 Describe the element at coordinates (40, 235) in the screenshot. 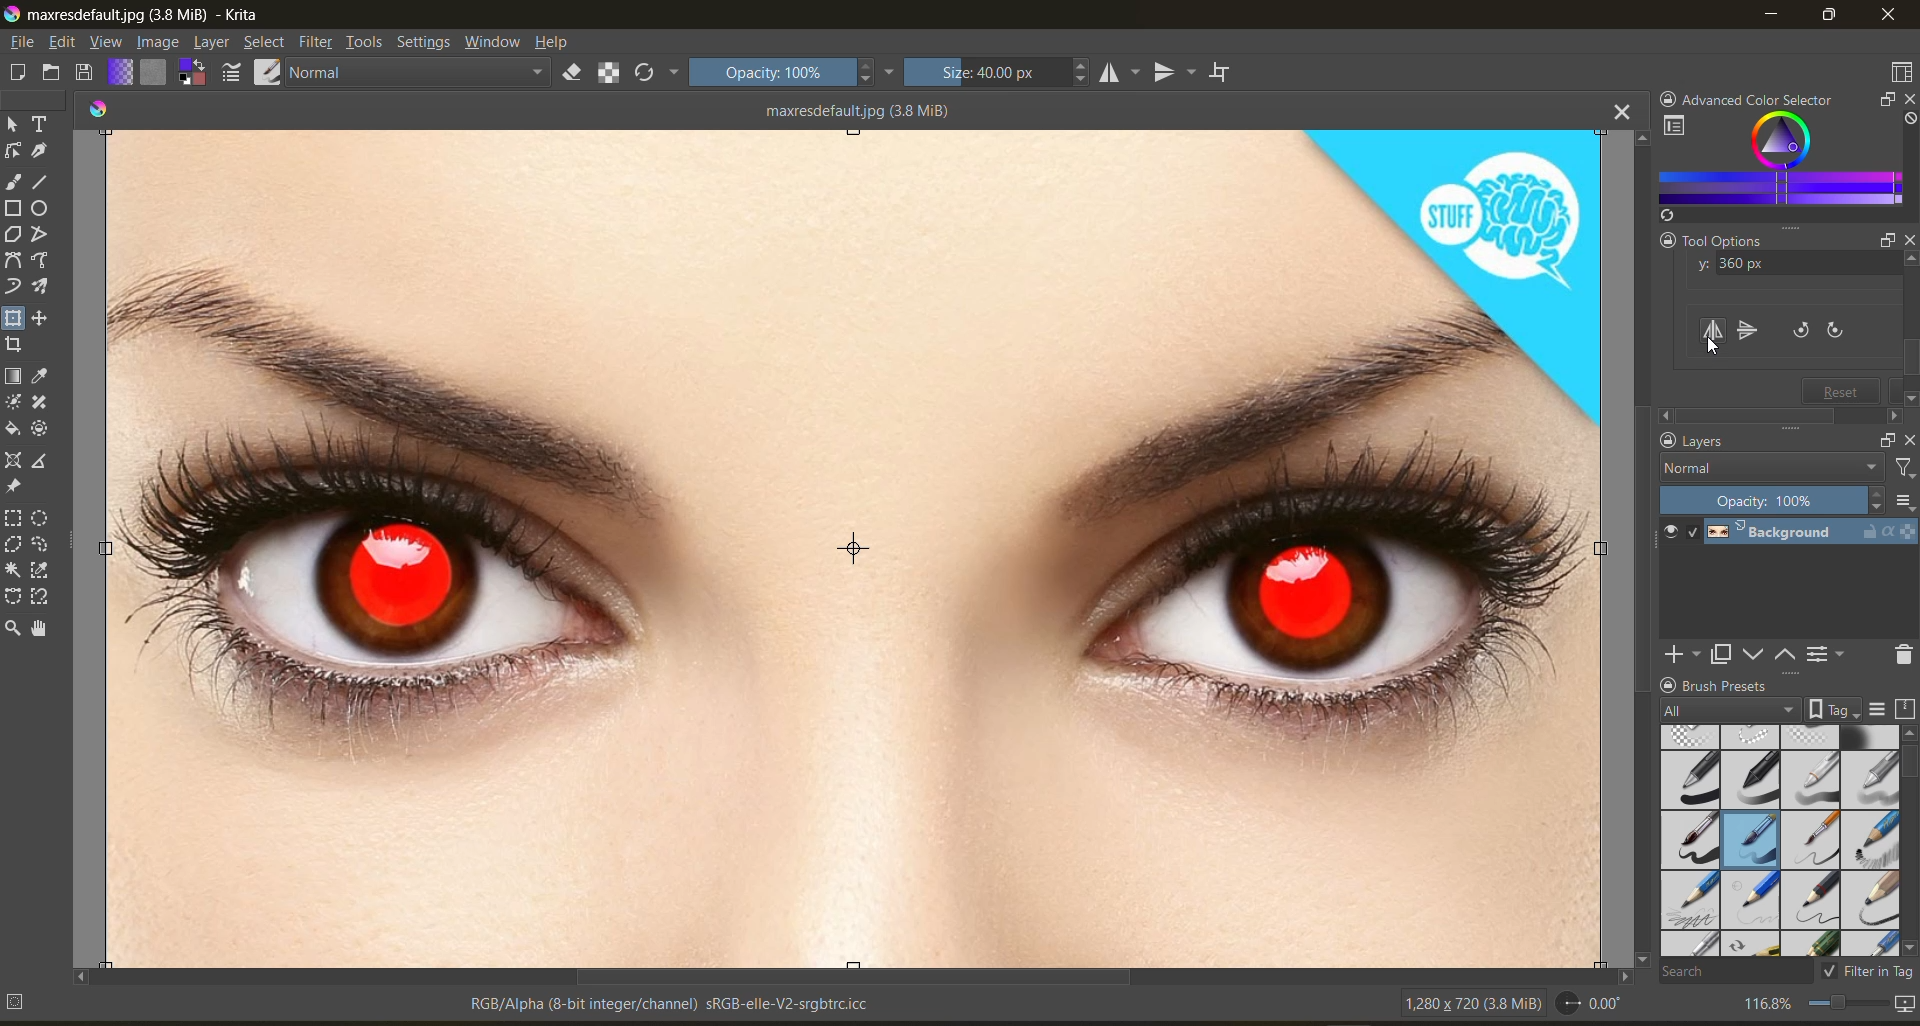

I see `tool` at that location.